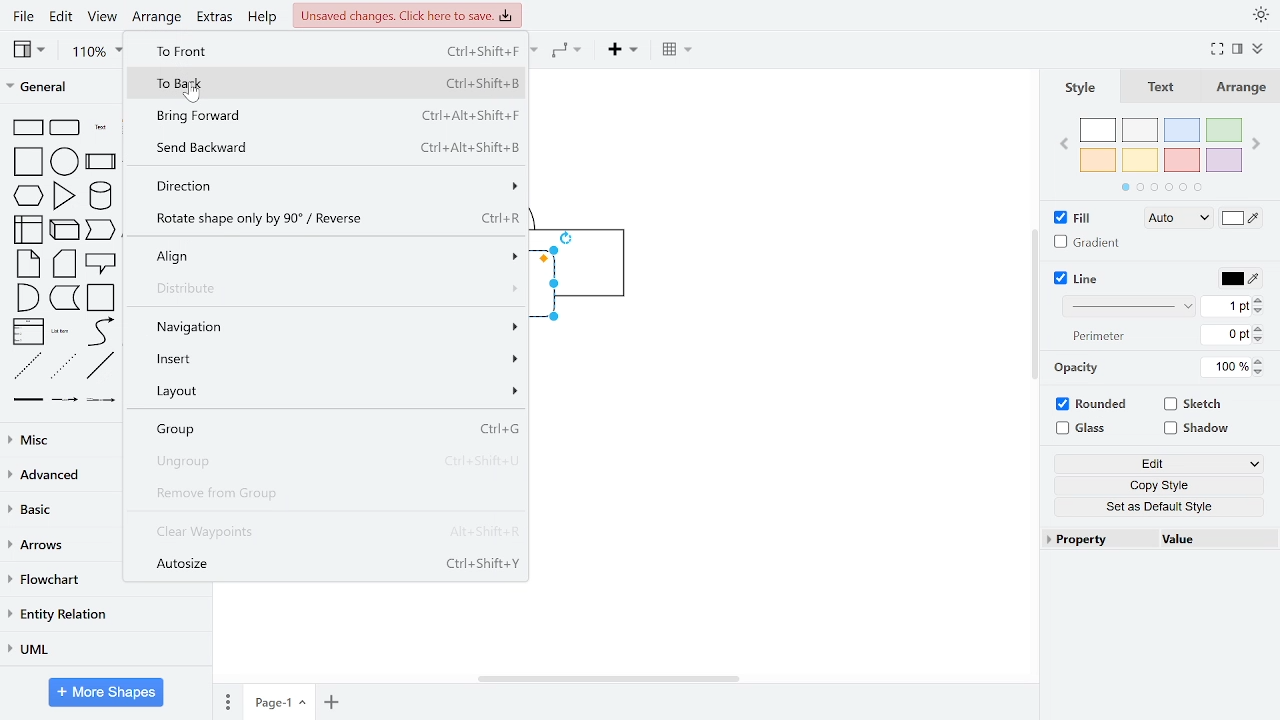 The height and width of the screenshot is (720, 1280). I want to click on note, so click(28, 264).